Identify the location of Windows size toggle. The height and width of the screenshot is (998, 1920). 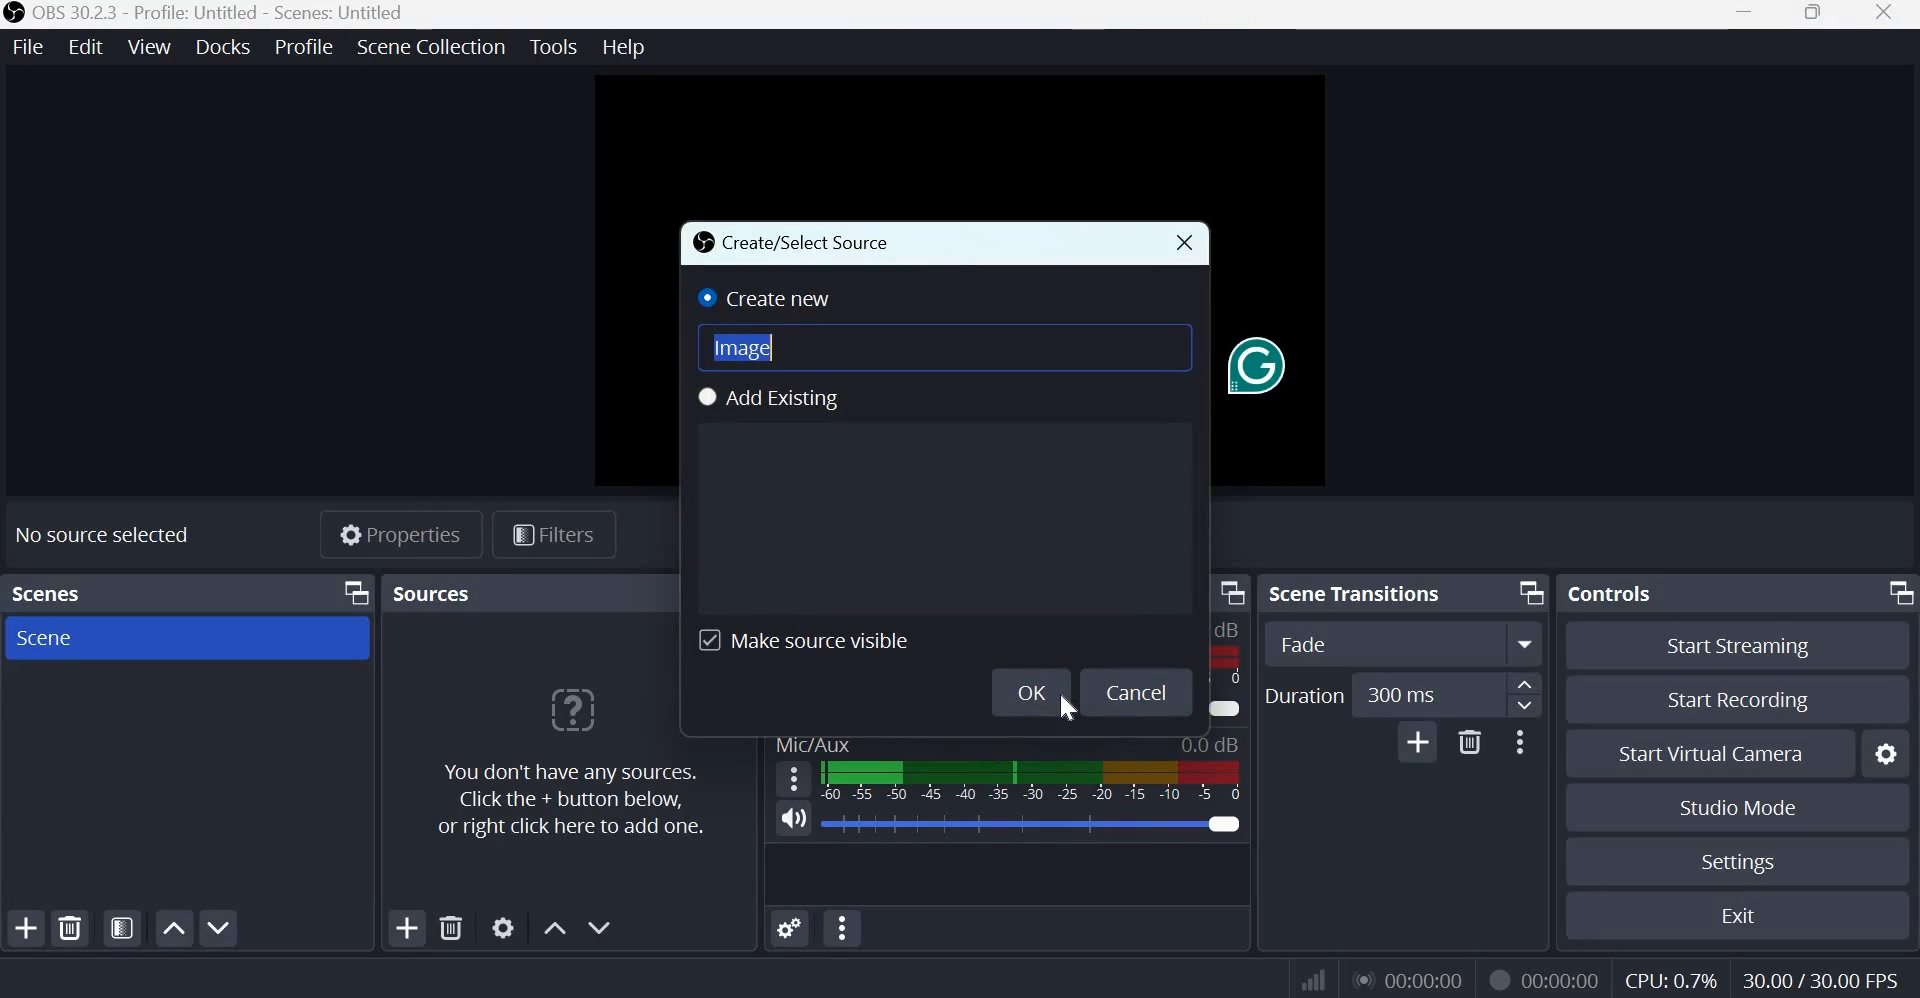
(1813, 14).